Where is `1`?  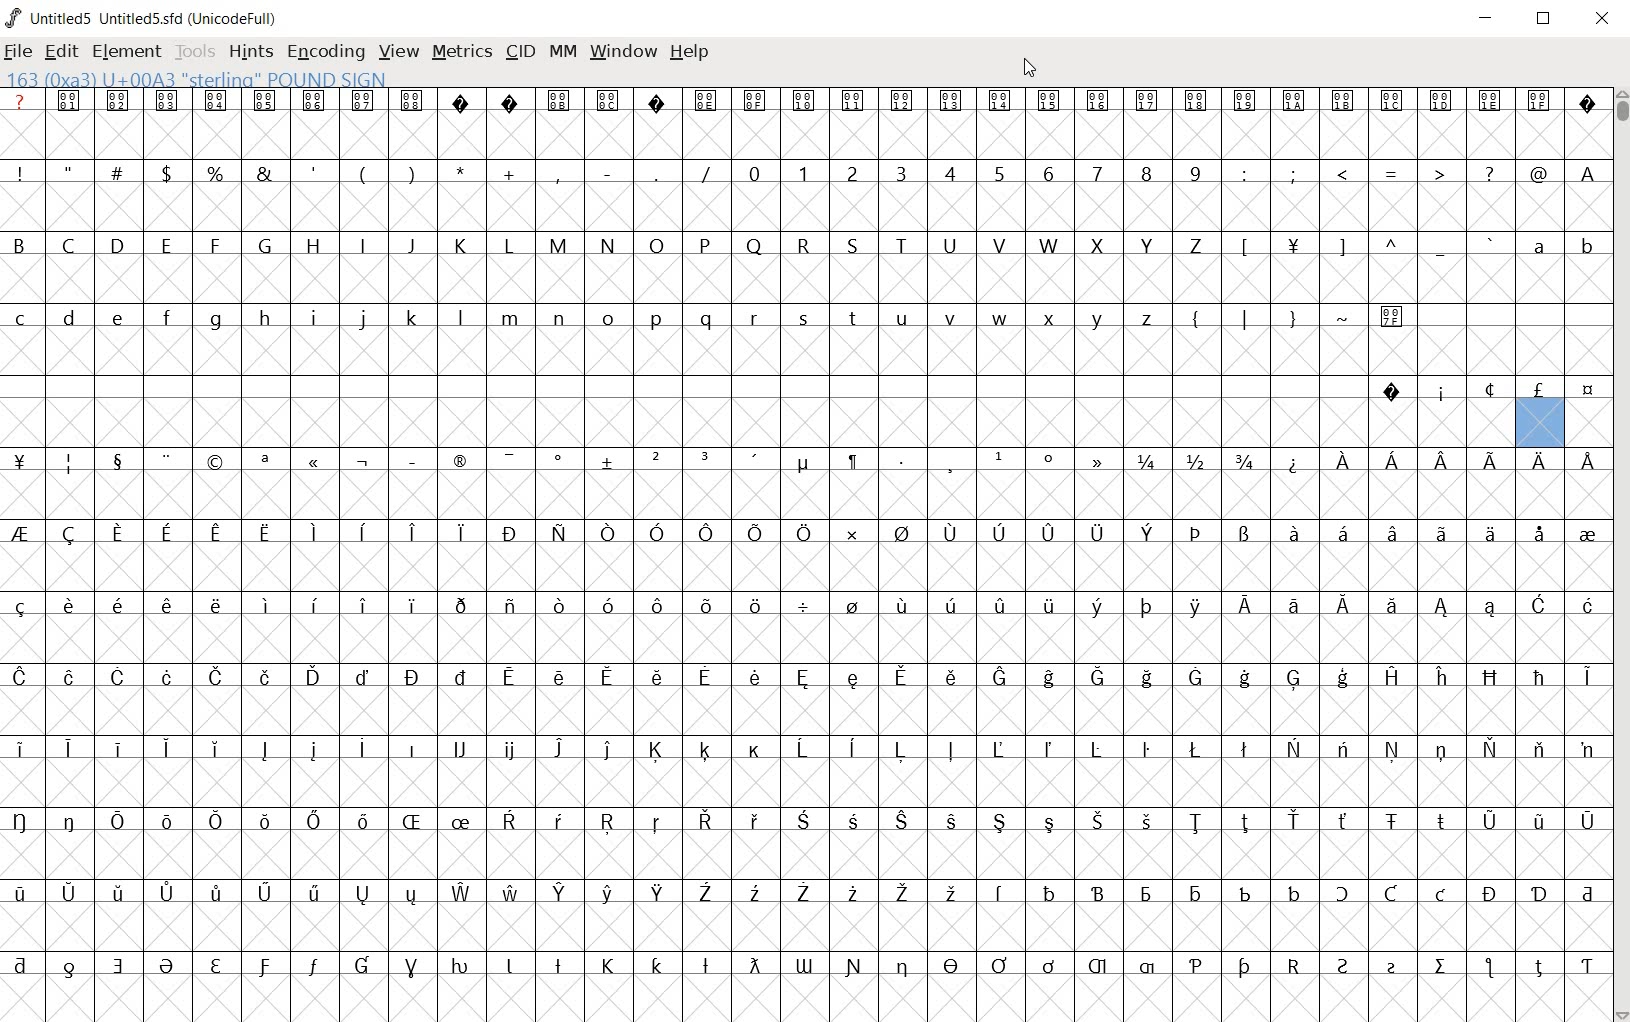 1 is located at coordinates (802, 172).